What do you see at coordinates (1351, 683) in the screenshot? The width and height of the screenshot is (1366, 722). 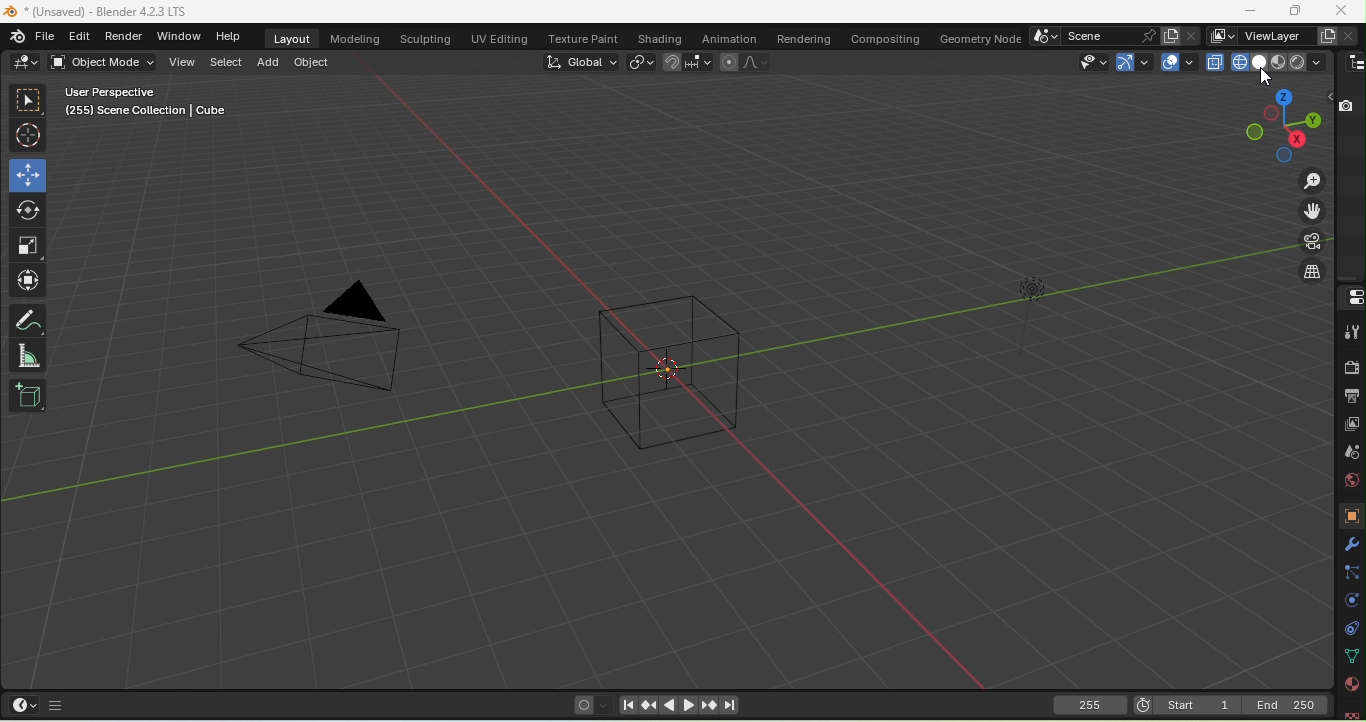 I see `Material` at bounding box center [1351, 683].